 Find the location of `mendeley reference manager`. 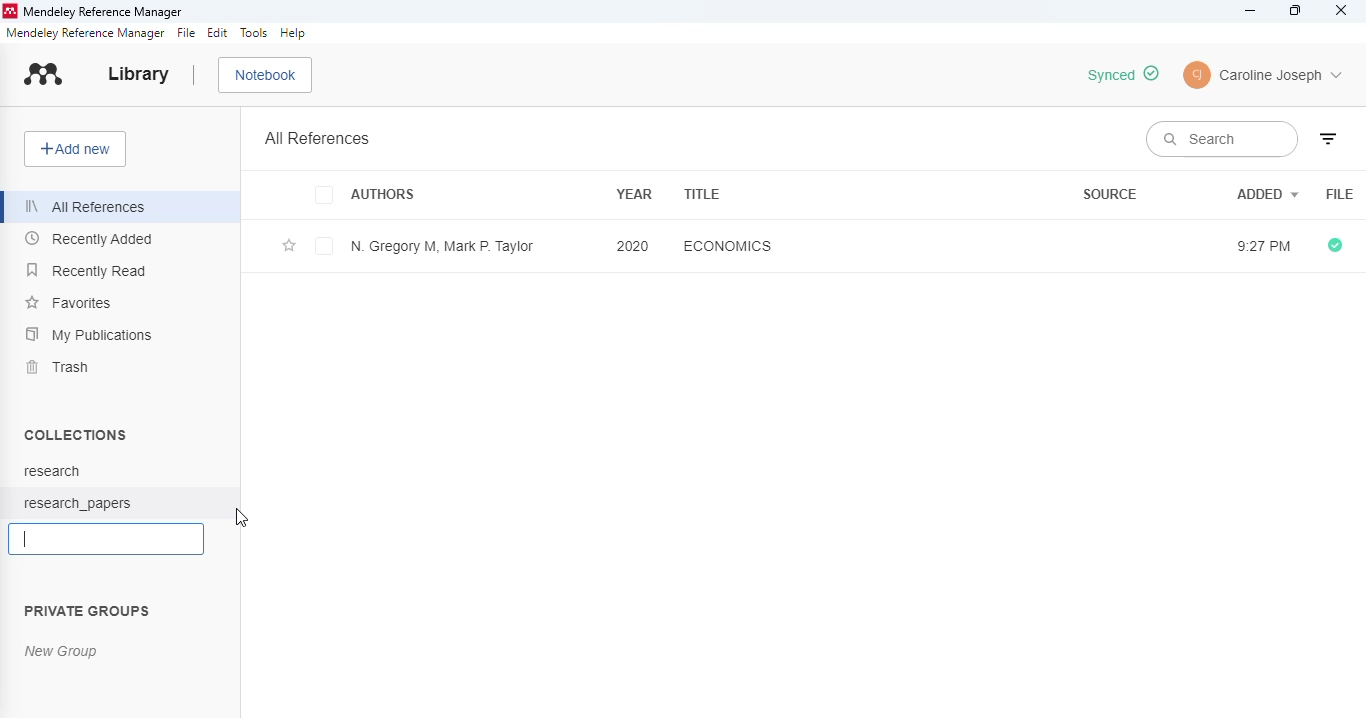

mendeley reference manager is located at coordinates (102, 12).